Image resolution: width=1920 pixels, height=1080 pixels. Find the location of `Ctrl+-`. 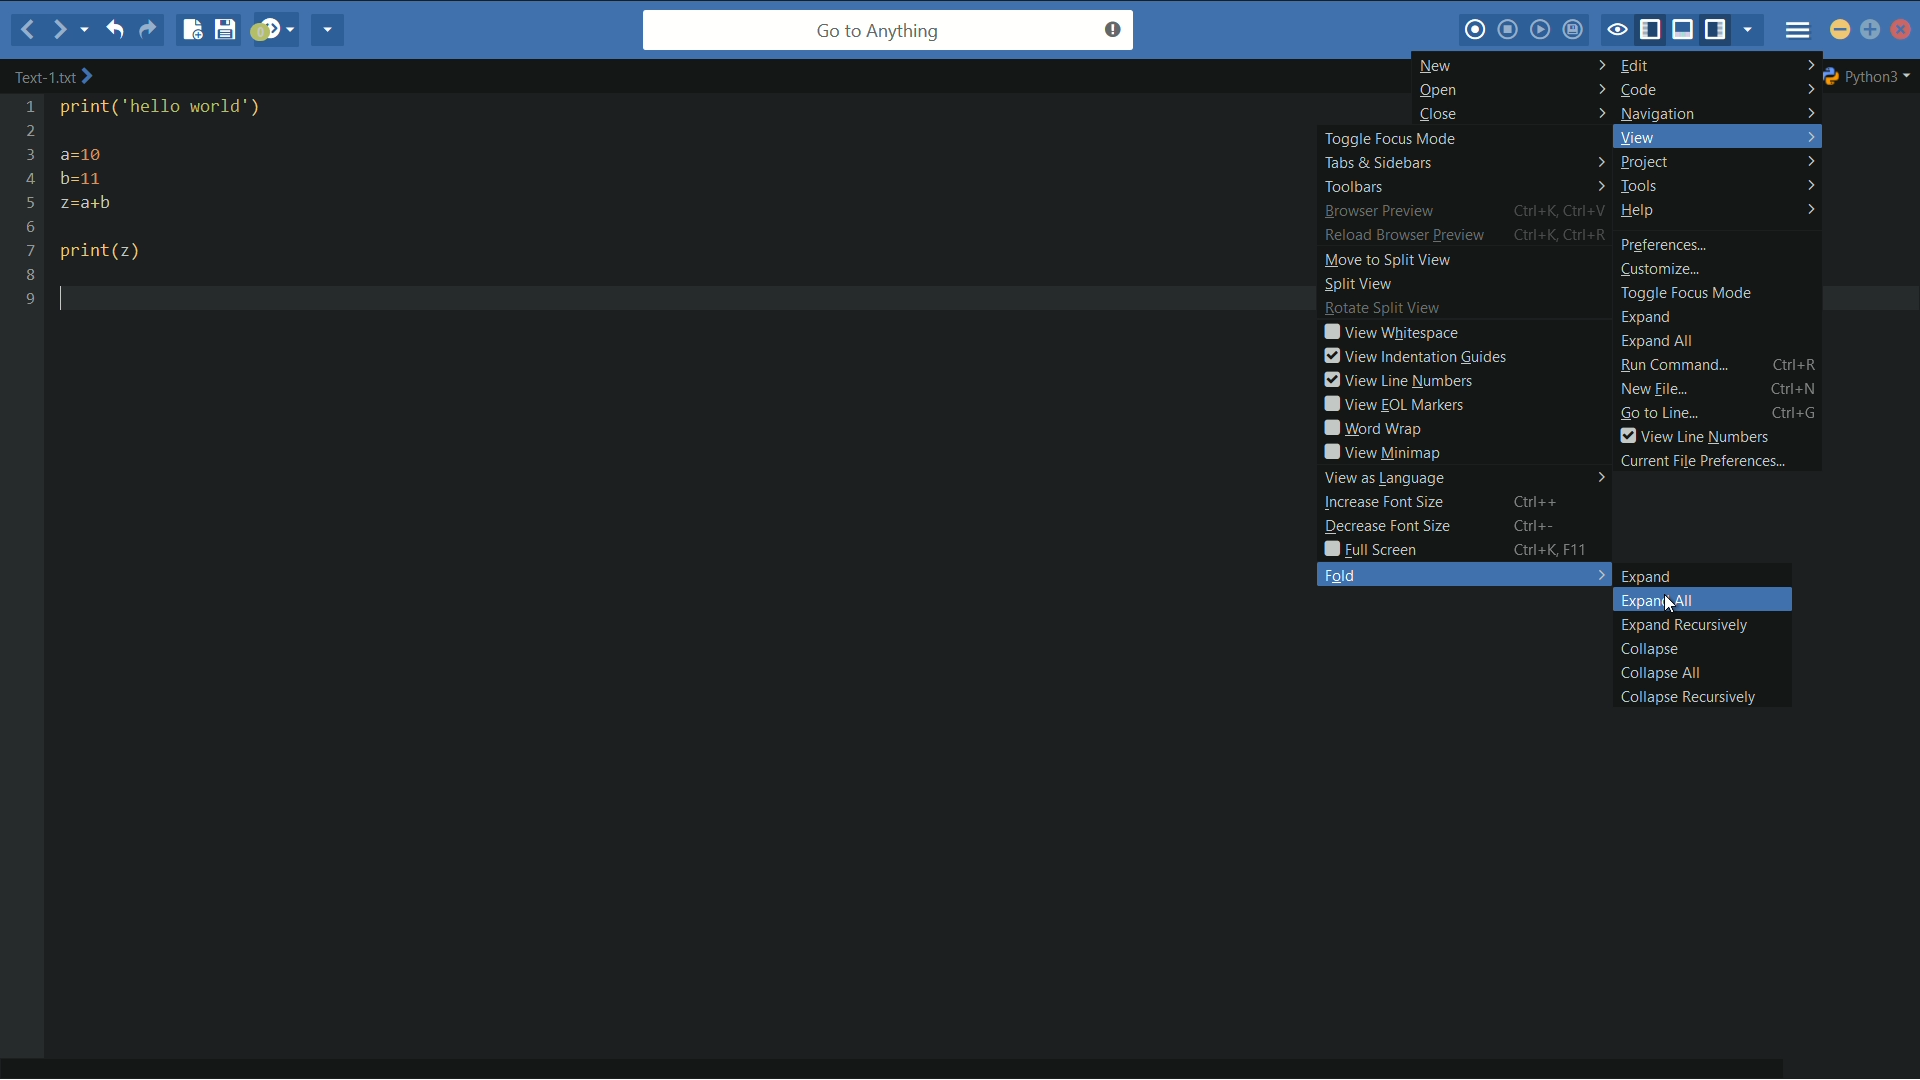

Ctrl+- is located at coordinates (1546, 525).